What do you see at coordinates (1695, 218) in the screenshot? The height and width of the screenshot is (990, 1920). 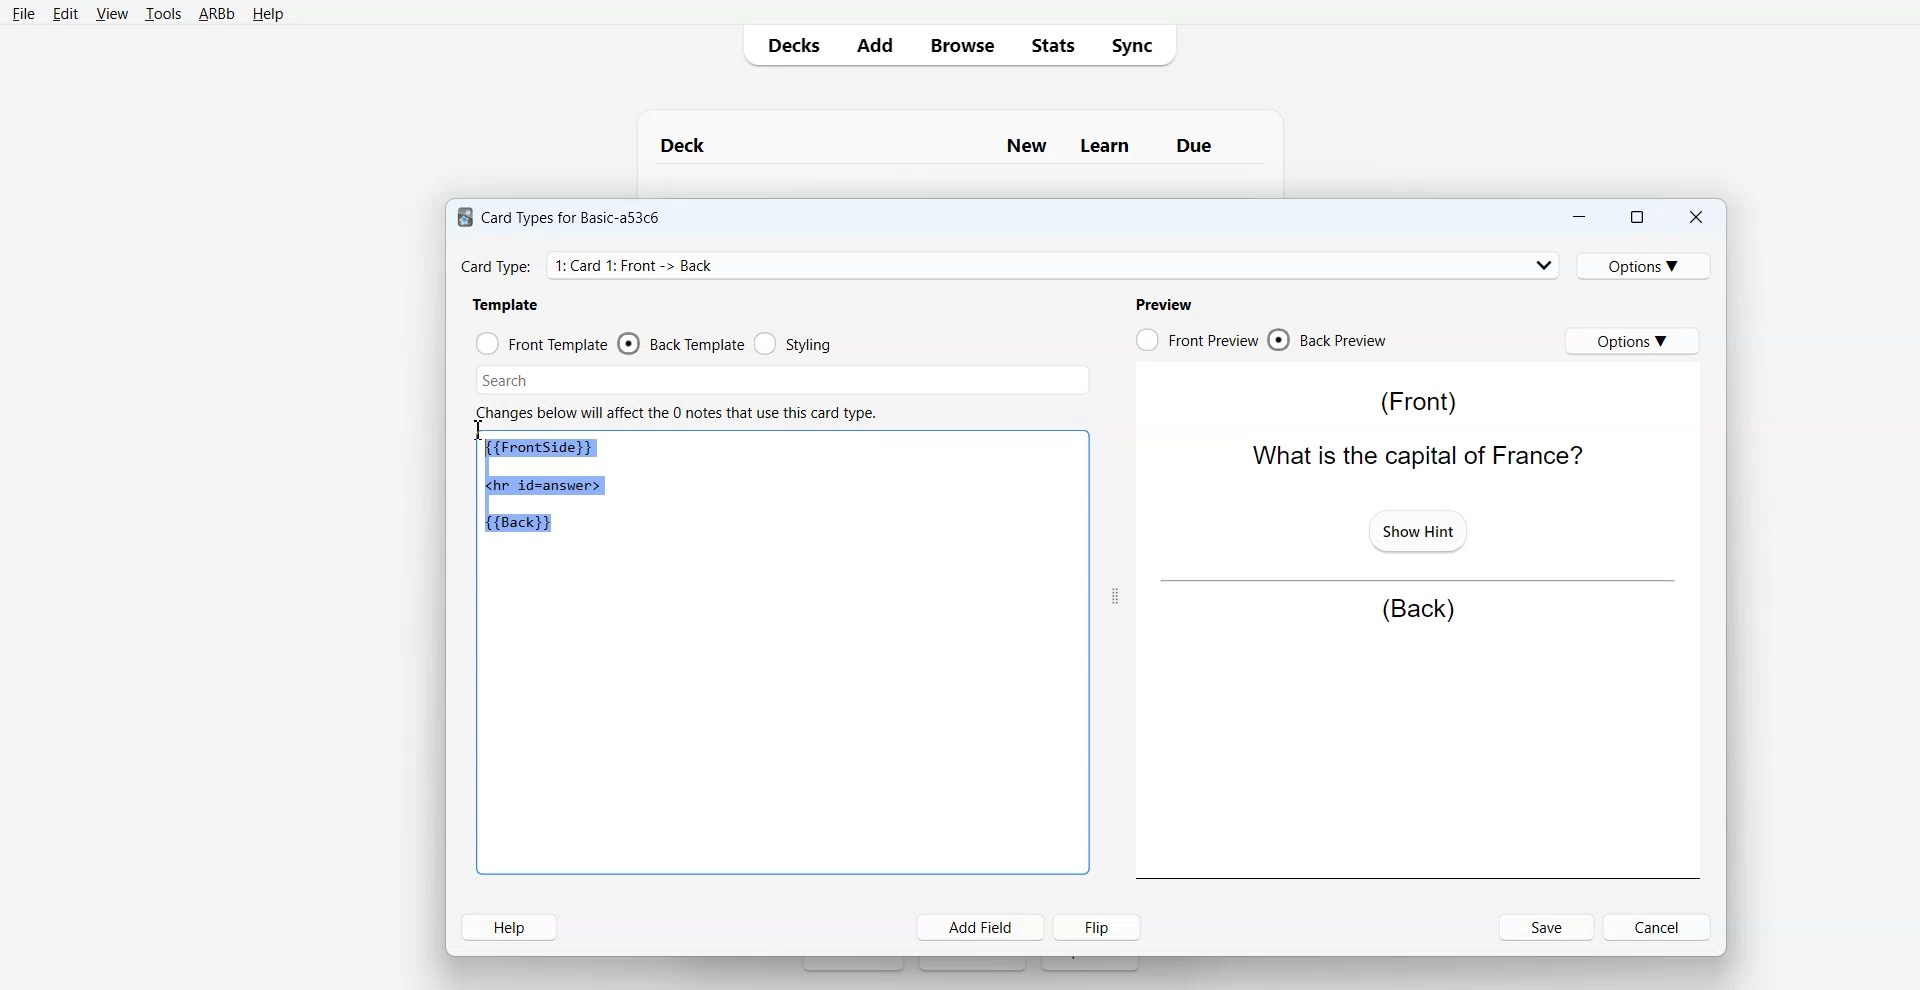 I see `Close` at bounding box center [1695, 218].